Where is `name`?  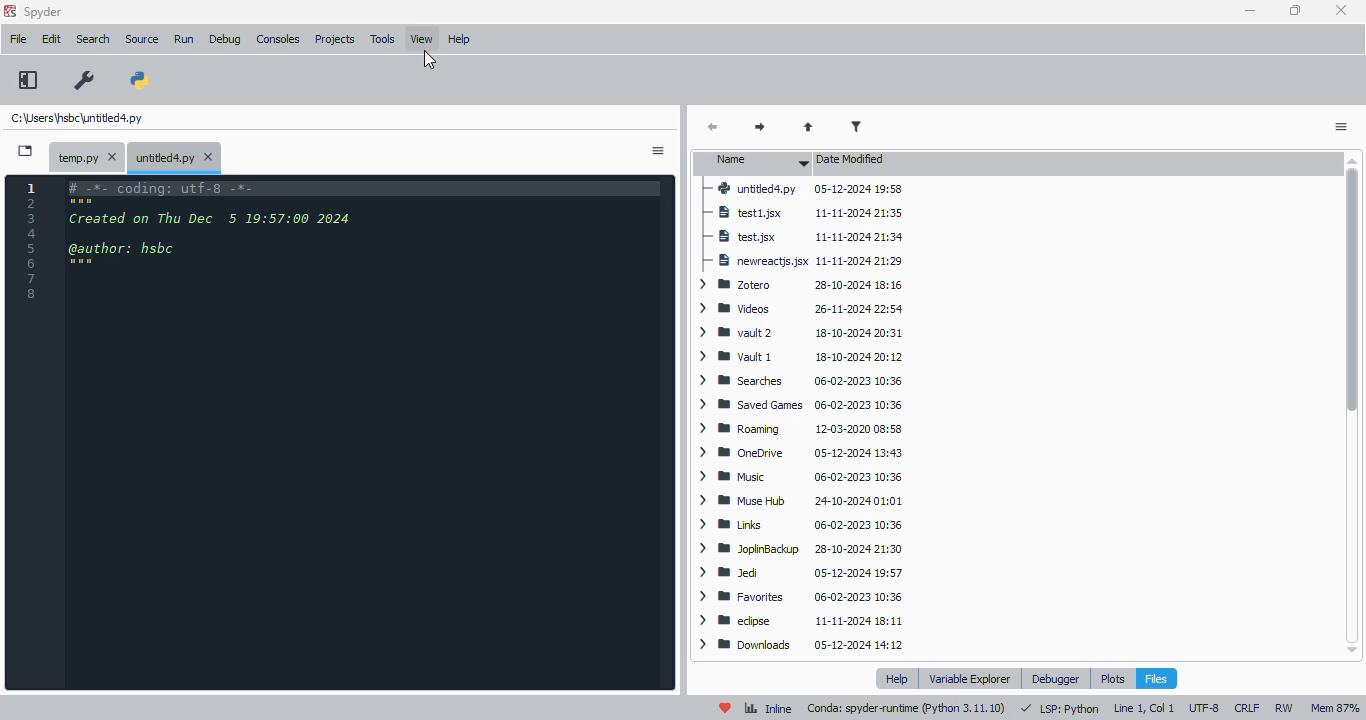 name is located at coordinates (756, 160).